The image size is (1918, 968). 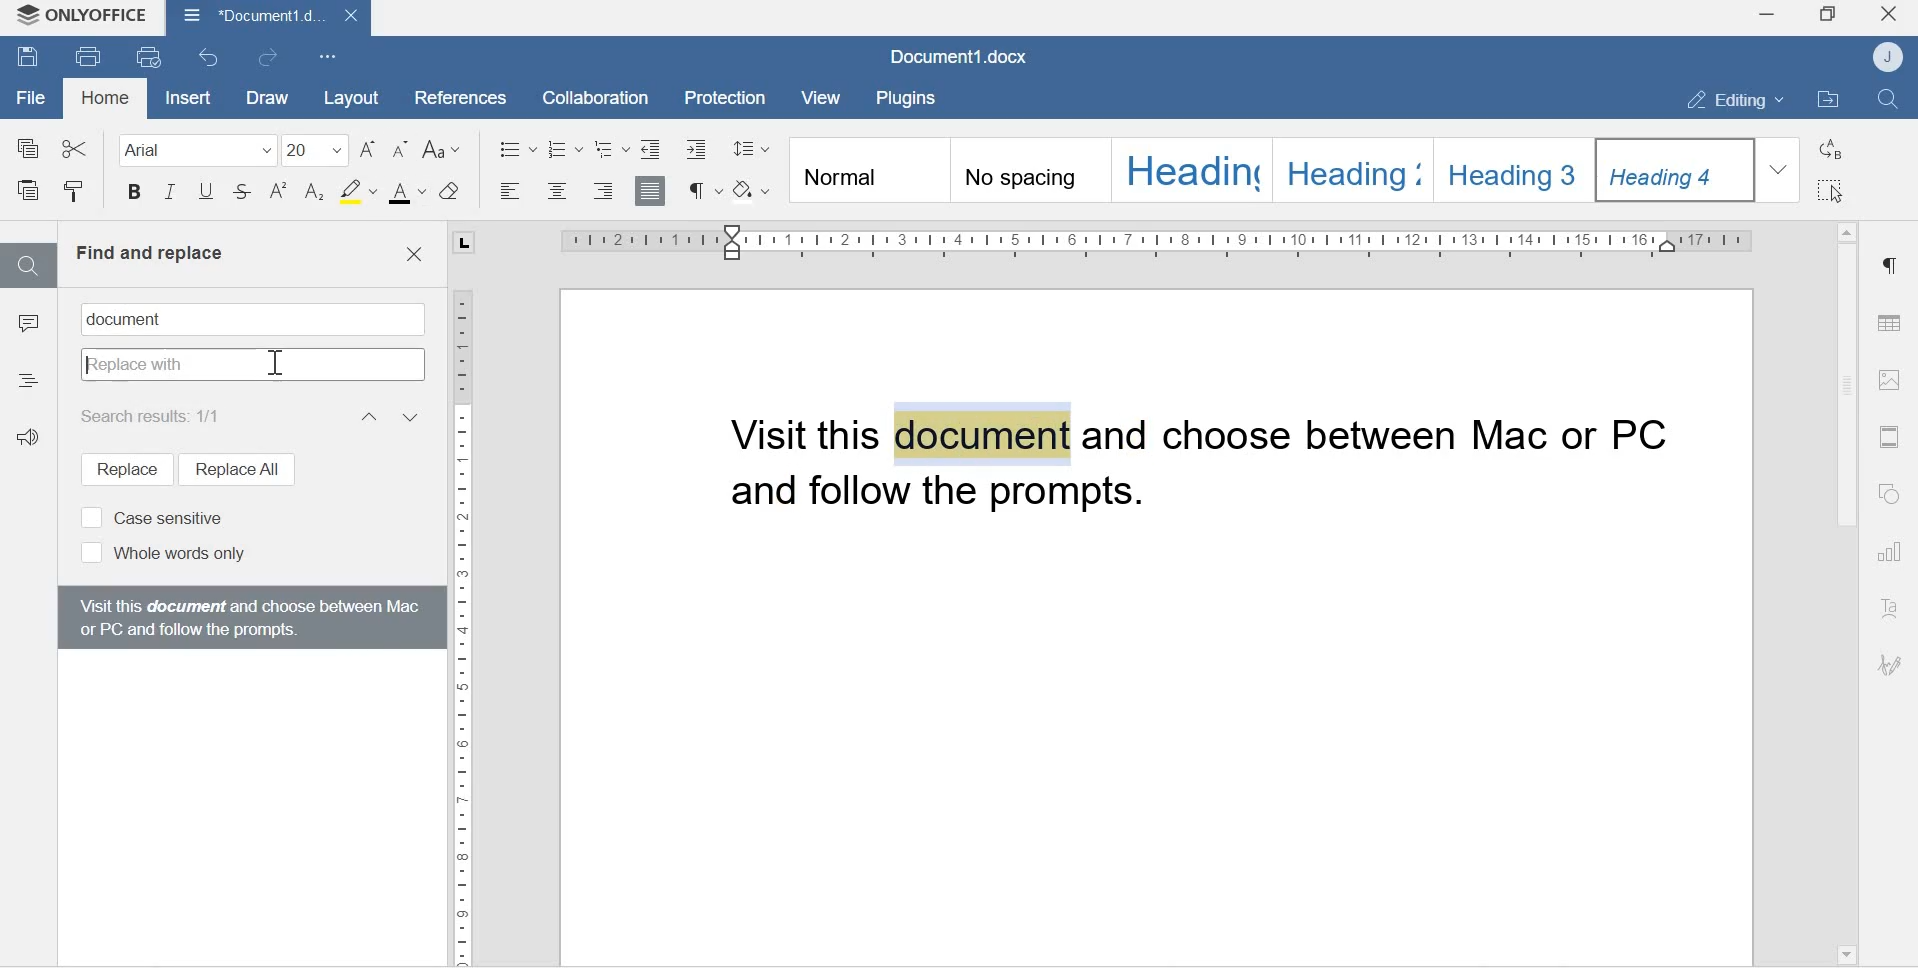 What do you see at coordinates (273, 58) in the screenshot?
I see `Redo` at bounding box center [273, 58].